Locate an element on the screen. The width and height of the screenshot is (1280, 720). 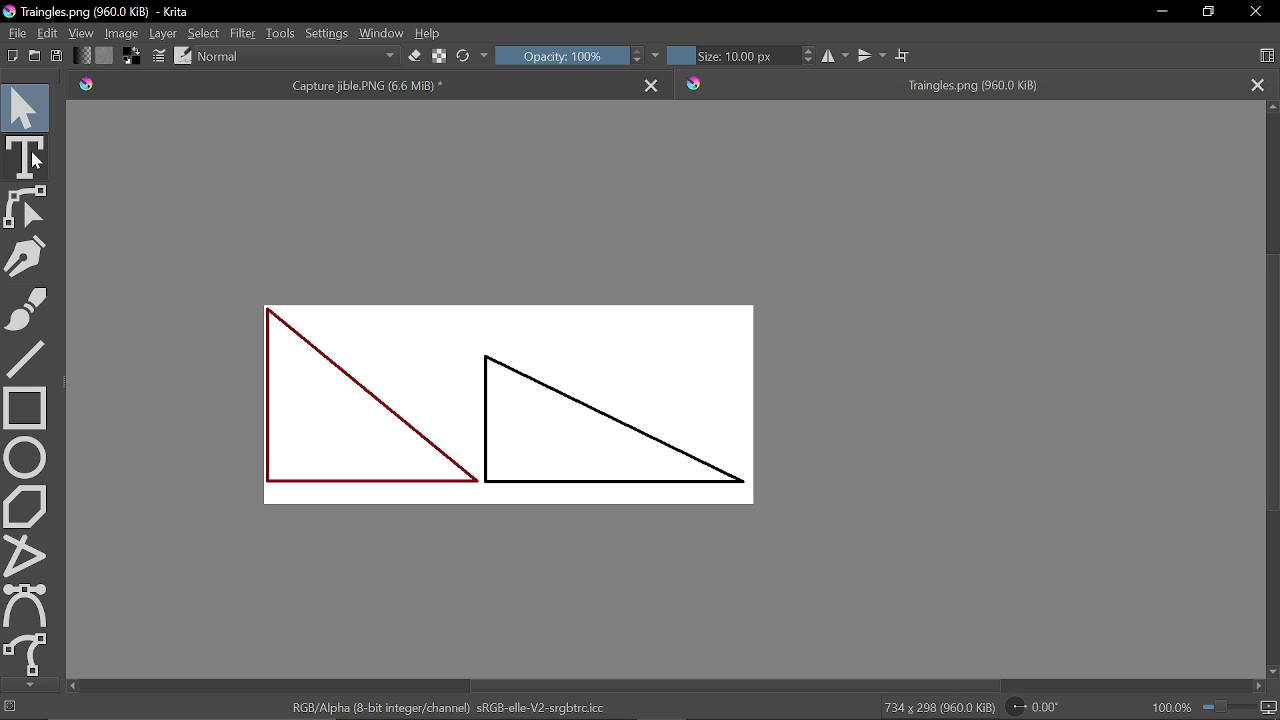
Bezier curve tool is located at coordinates (27, 605).